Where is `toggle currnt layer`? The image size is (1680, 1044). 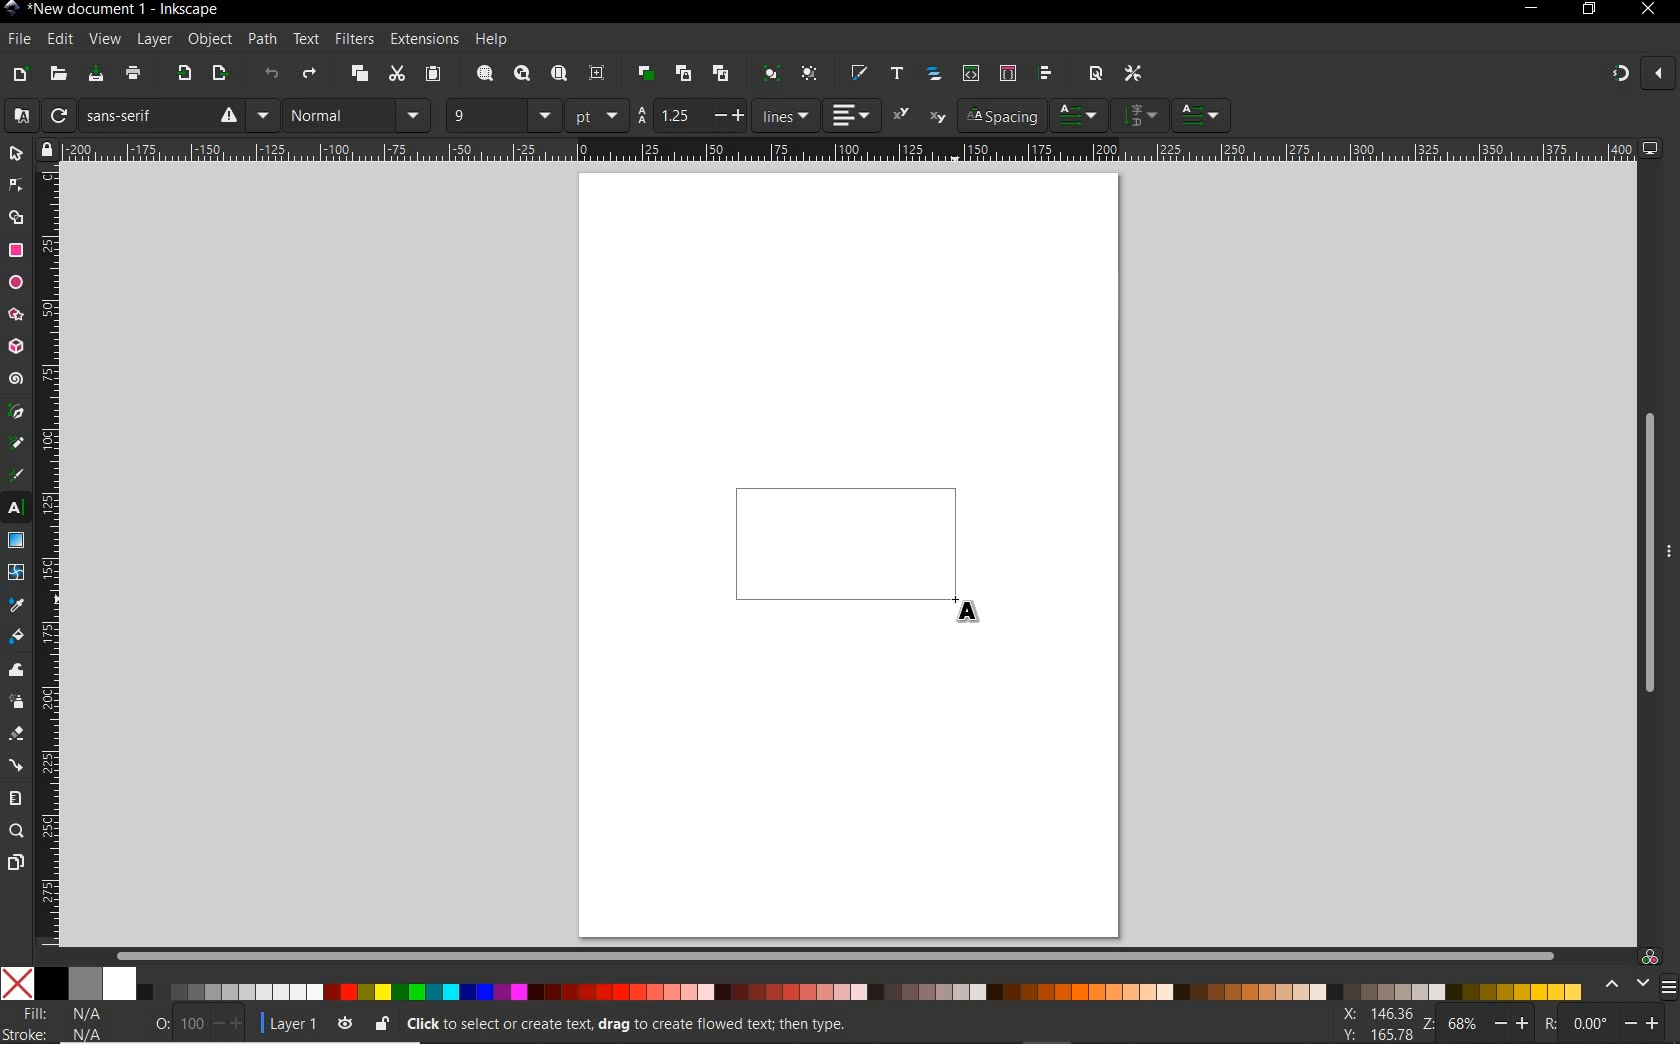 toggle currnt layer is located at coordinates (345, 1022).